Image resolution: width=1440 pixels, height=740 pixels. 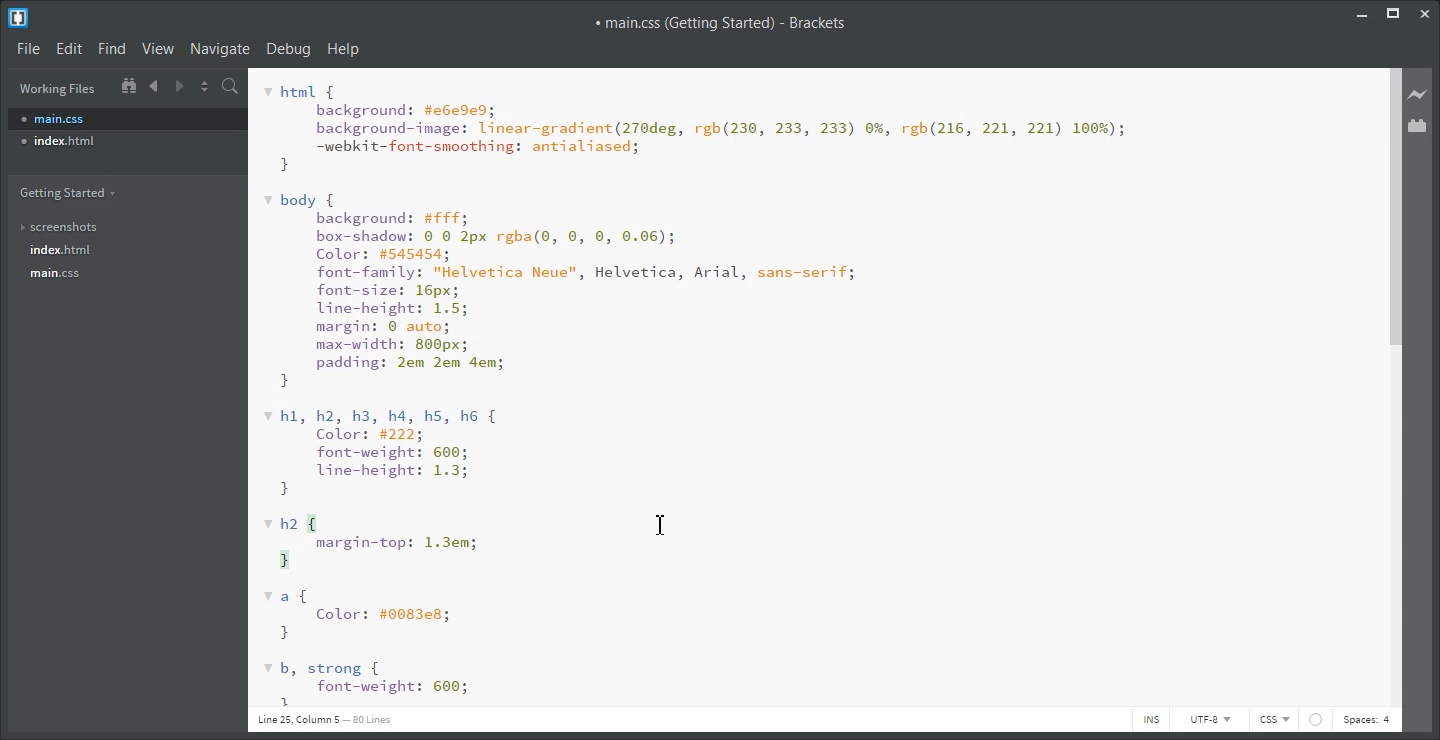 What do you see at coordinates (1361, 13) in the screenshot?
I see `Minimize` at bounding box center [1361, 13].